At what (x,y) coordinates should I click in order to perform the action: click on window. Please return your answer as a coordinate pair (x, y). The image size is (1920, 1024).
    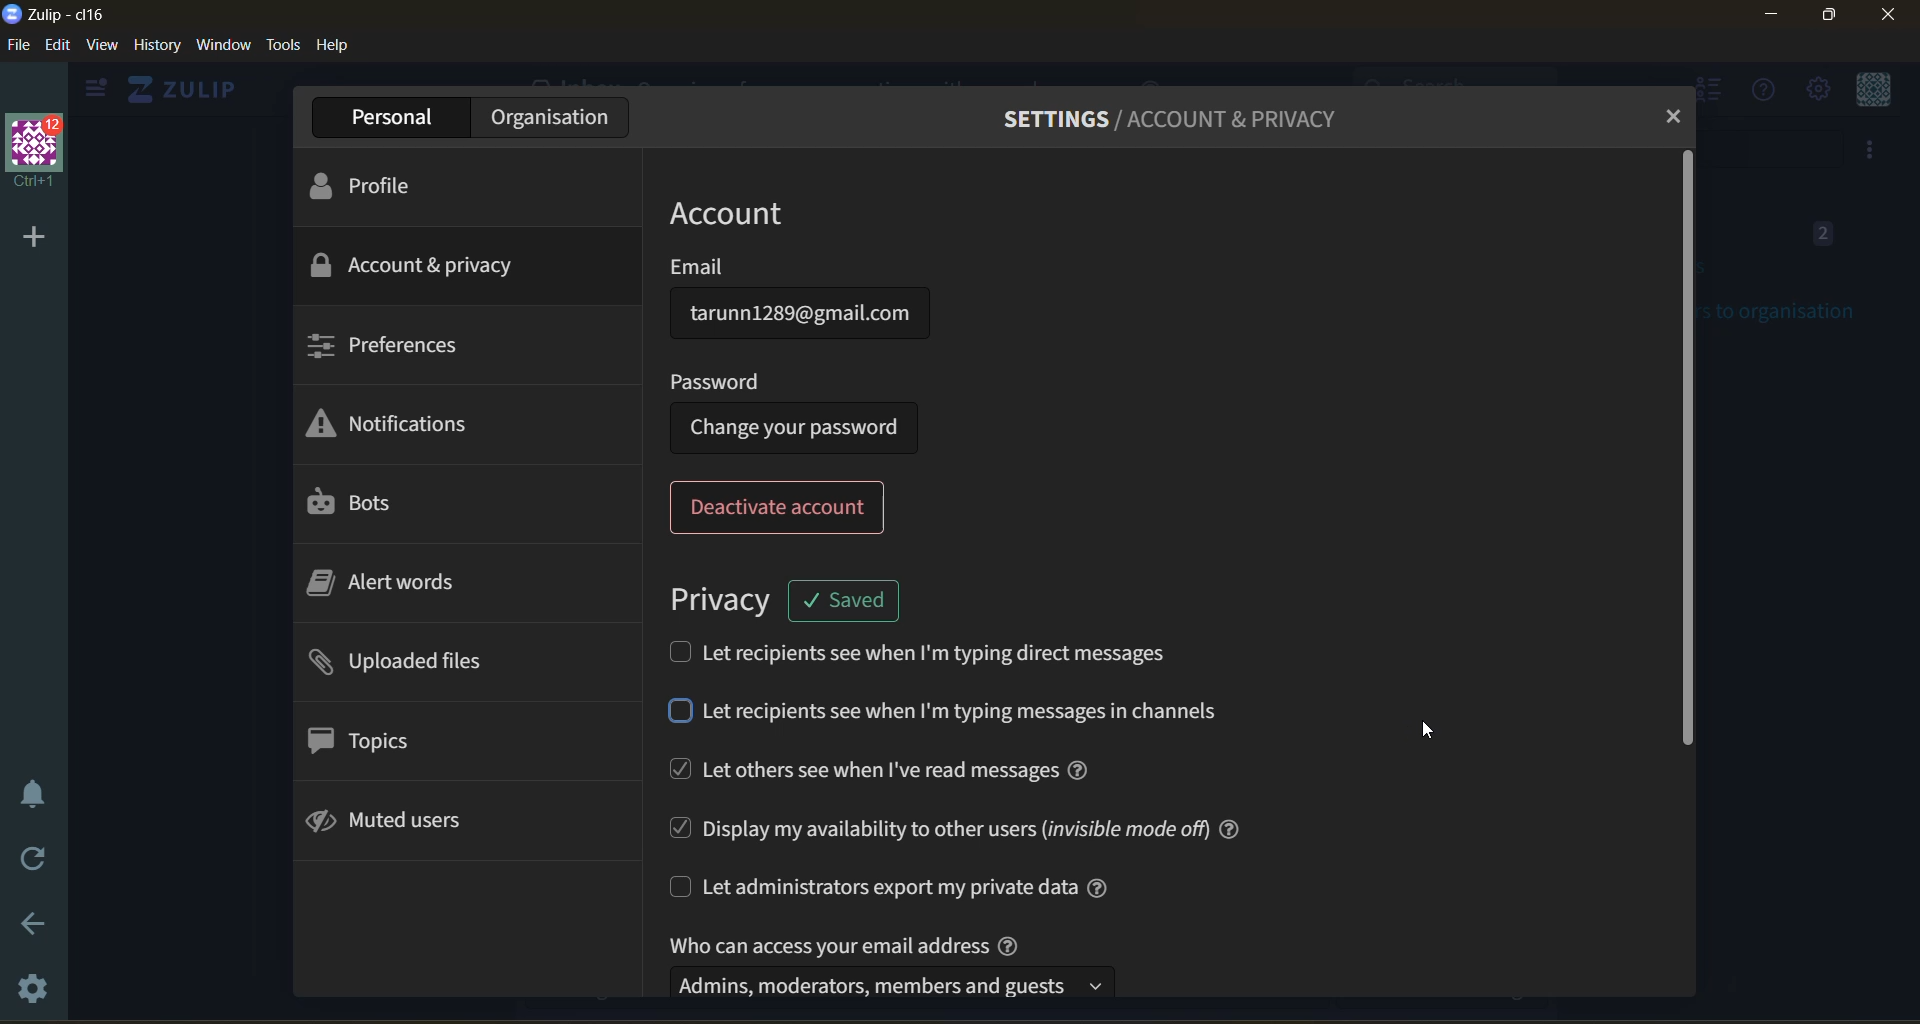
    Looking at the image, I should click on (222, 48).